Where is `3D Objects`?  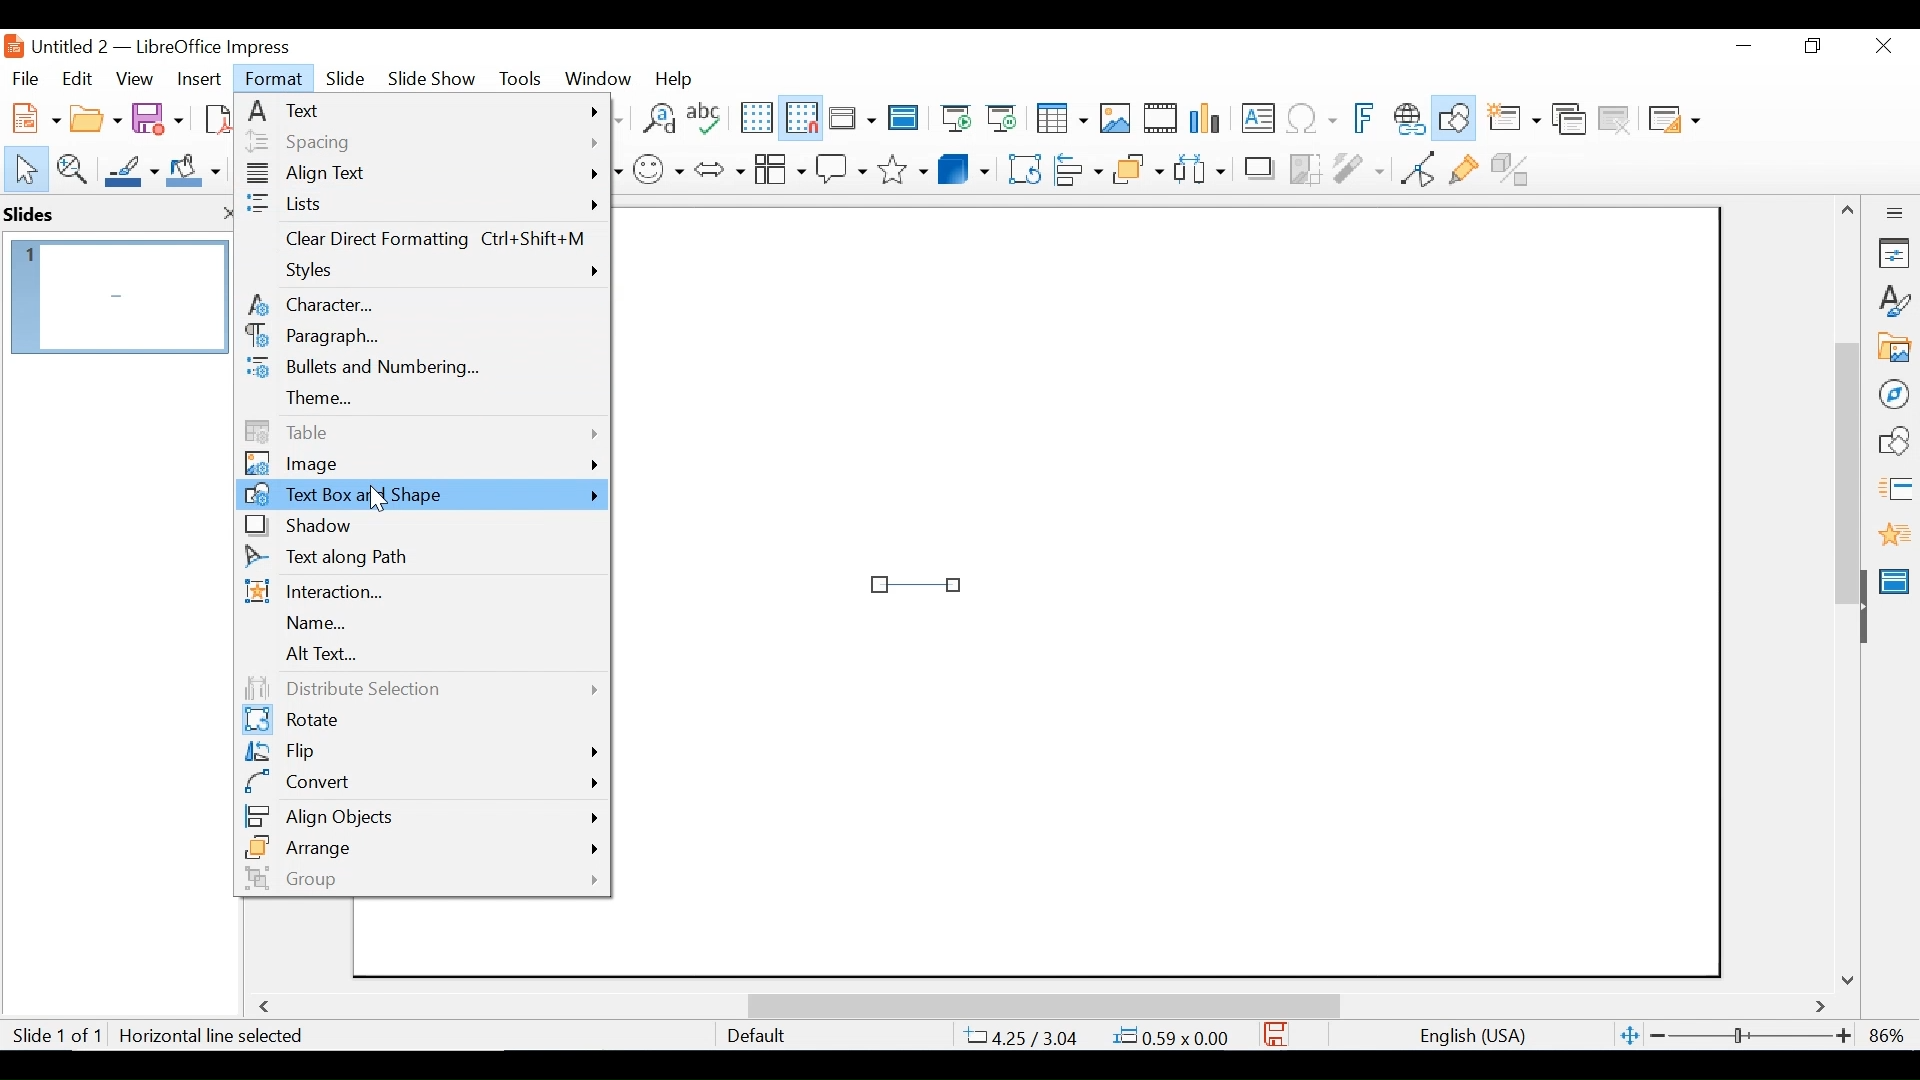
3D Objects is located at coordinates (964, 167).